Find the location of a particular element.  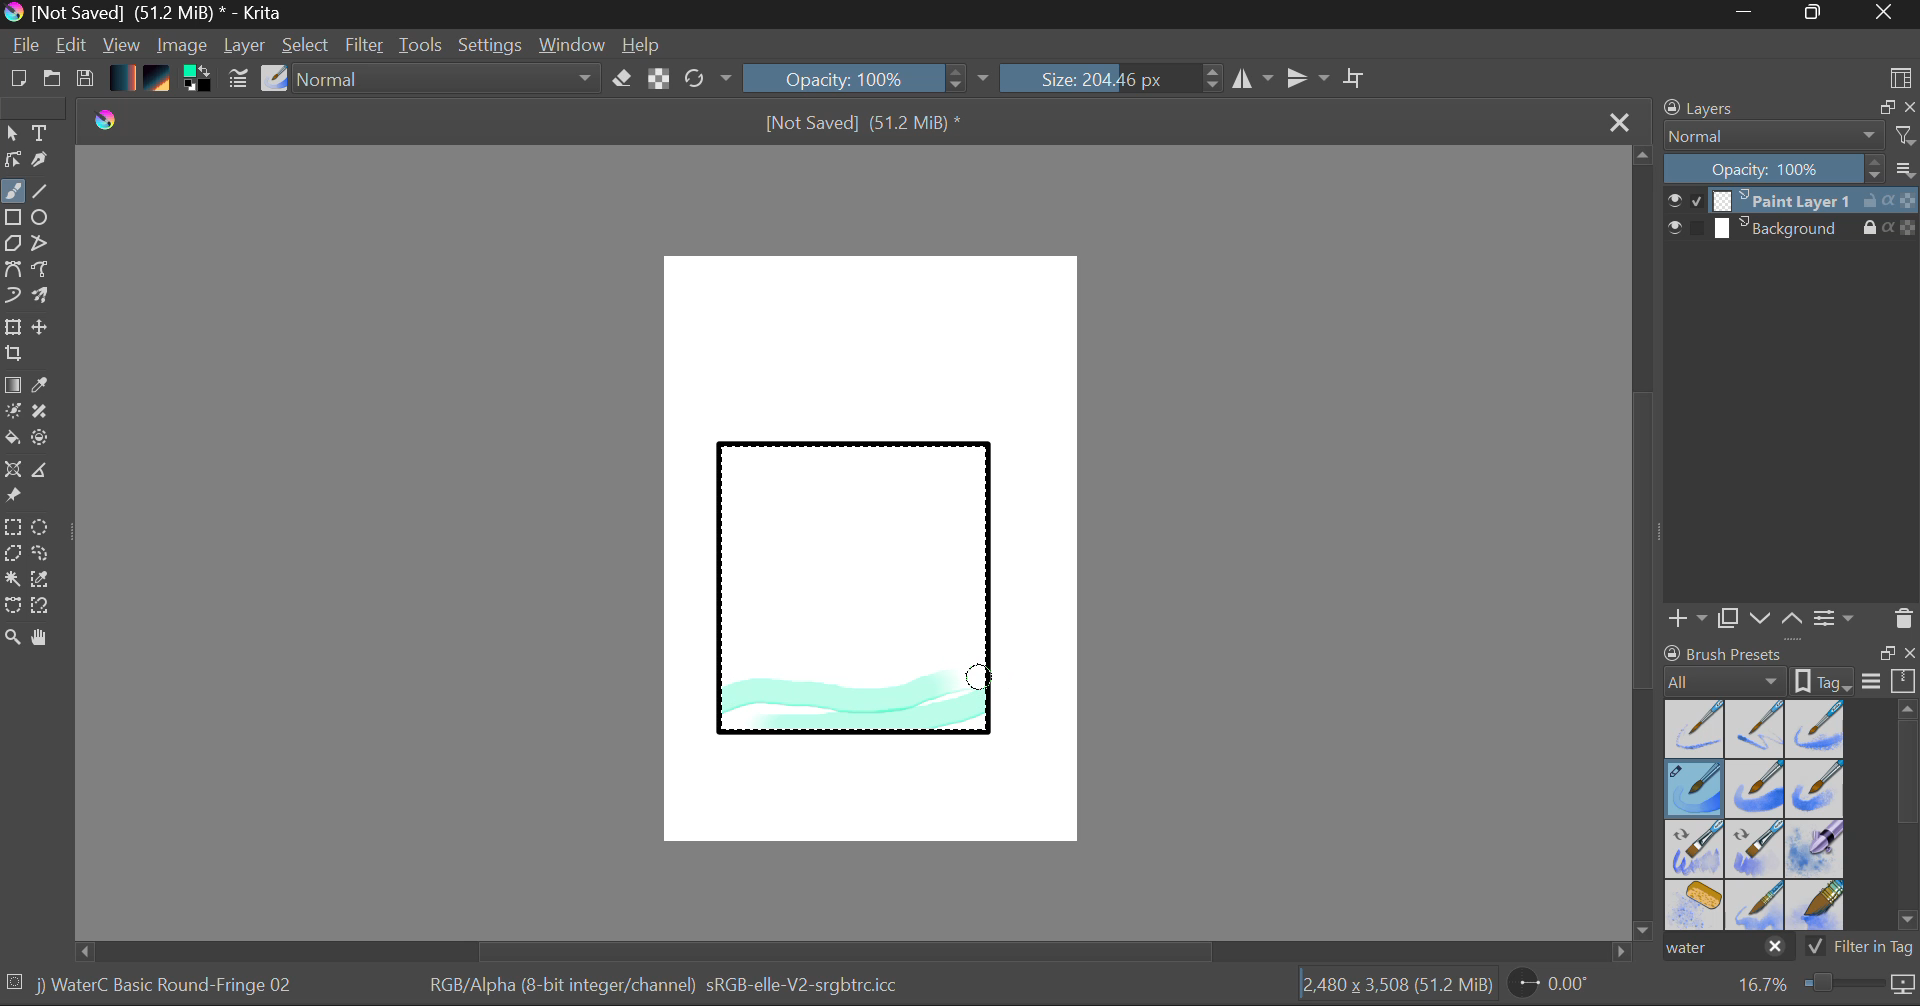

View is located at coordinates (122, 45).